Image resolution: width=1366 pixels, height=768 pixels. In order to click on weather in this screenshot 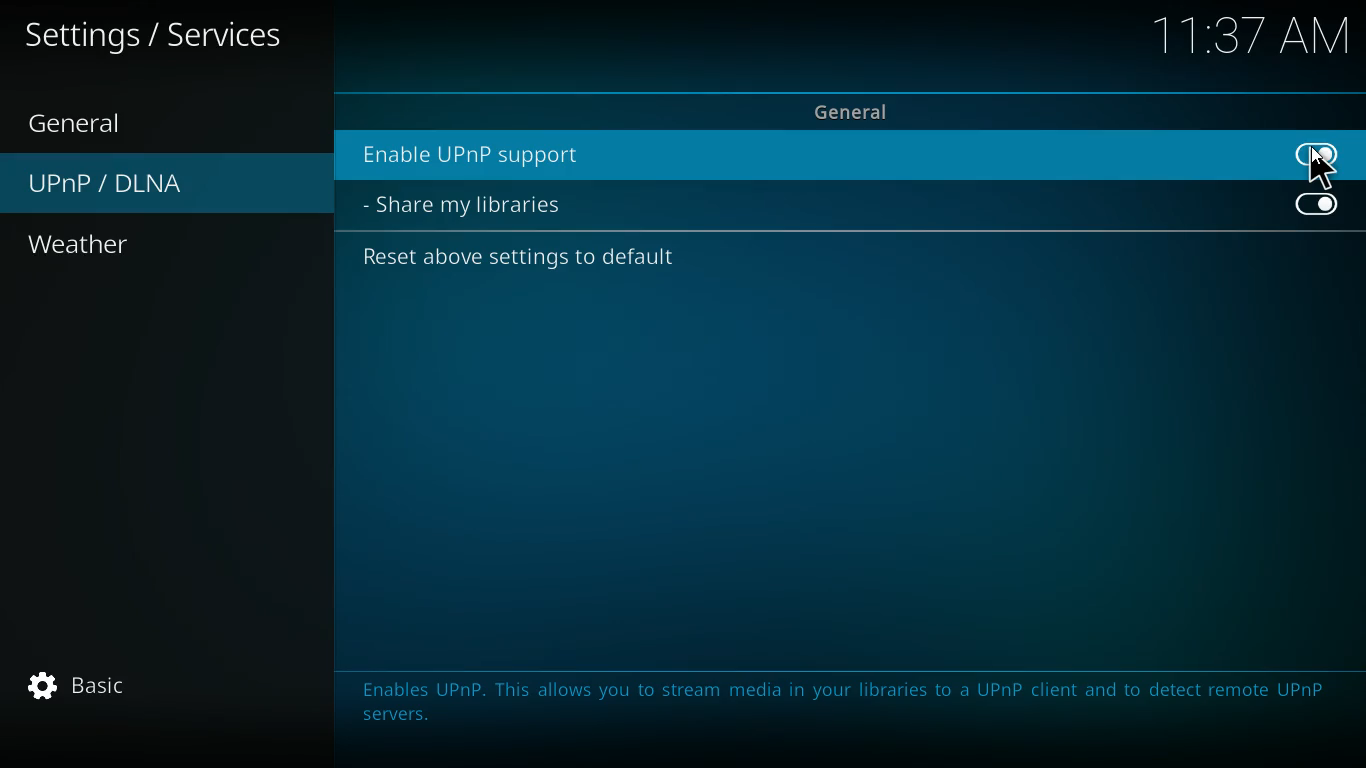, I will do `click(125, 246)`.